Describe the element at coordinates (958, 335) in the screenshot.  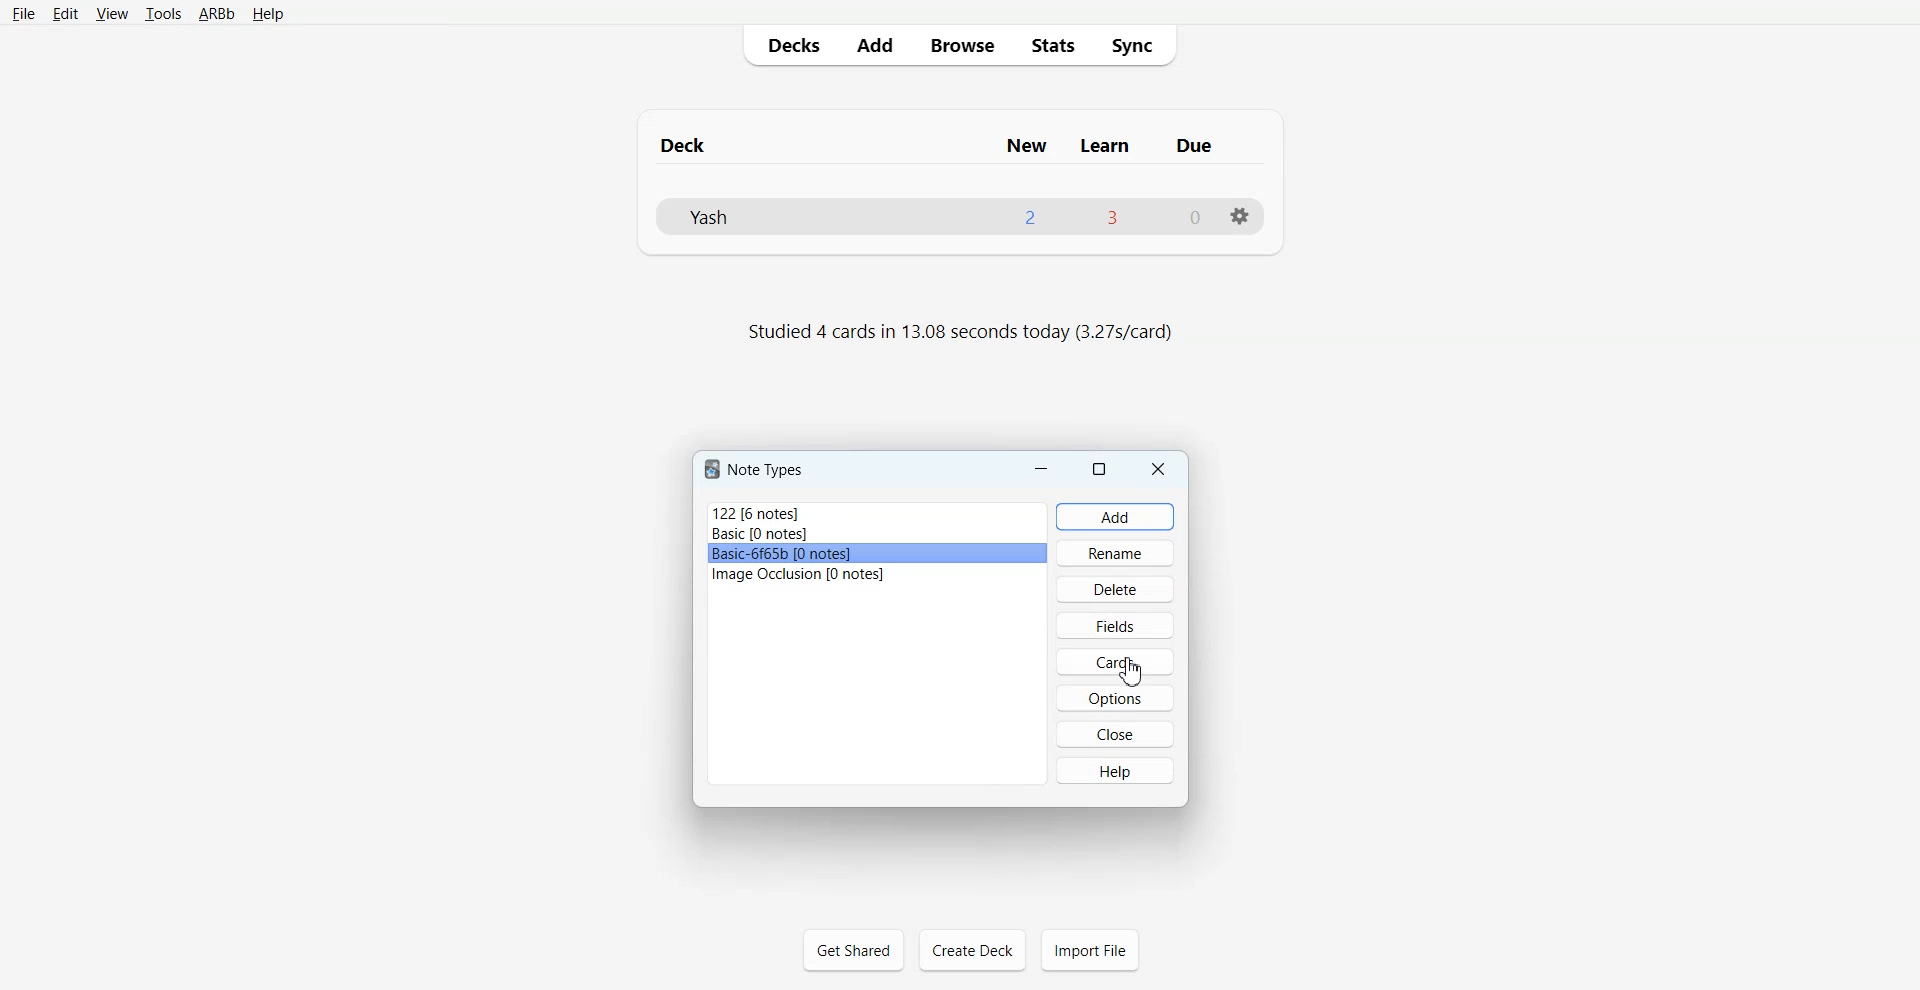
I see `Text 2` at that location.